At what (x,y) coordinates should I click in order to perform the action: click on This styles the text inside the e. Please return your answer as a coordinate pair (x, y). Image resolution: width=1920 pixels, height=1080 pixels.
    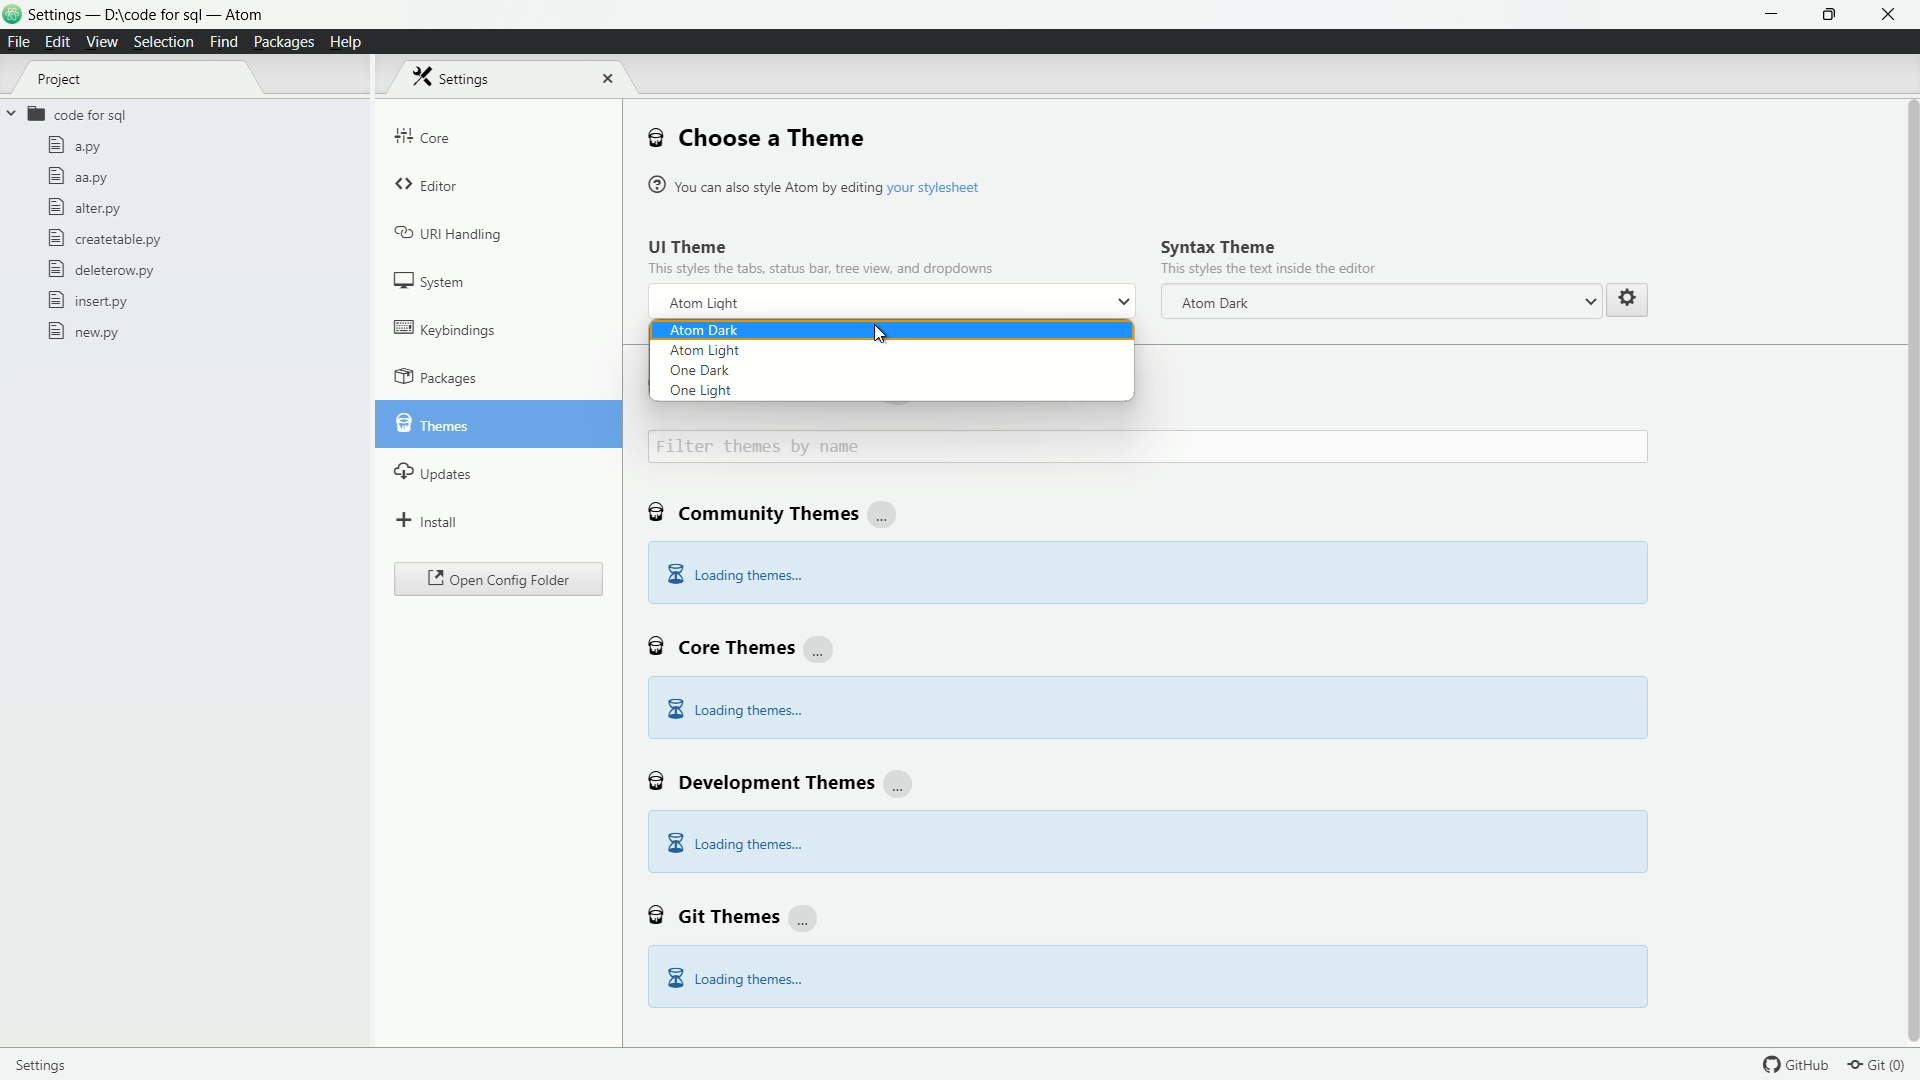
    Looking at the image, I should click on (821, 267).